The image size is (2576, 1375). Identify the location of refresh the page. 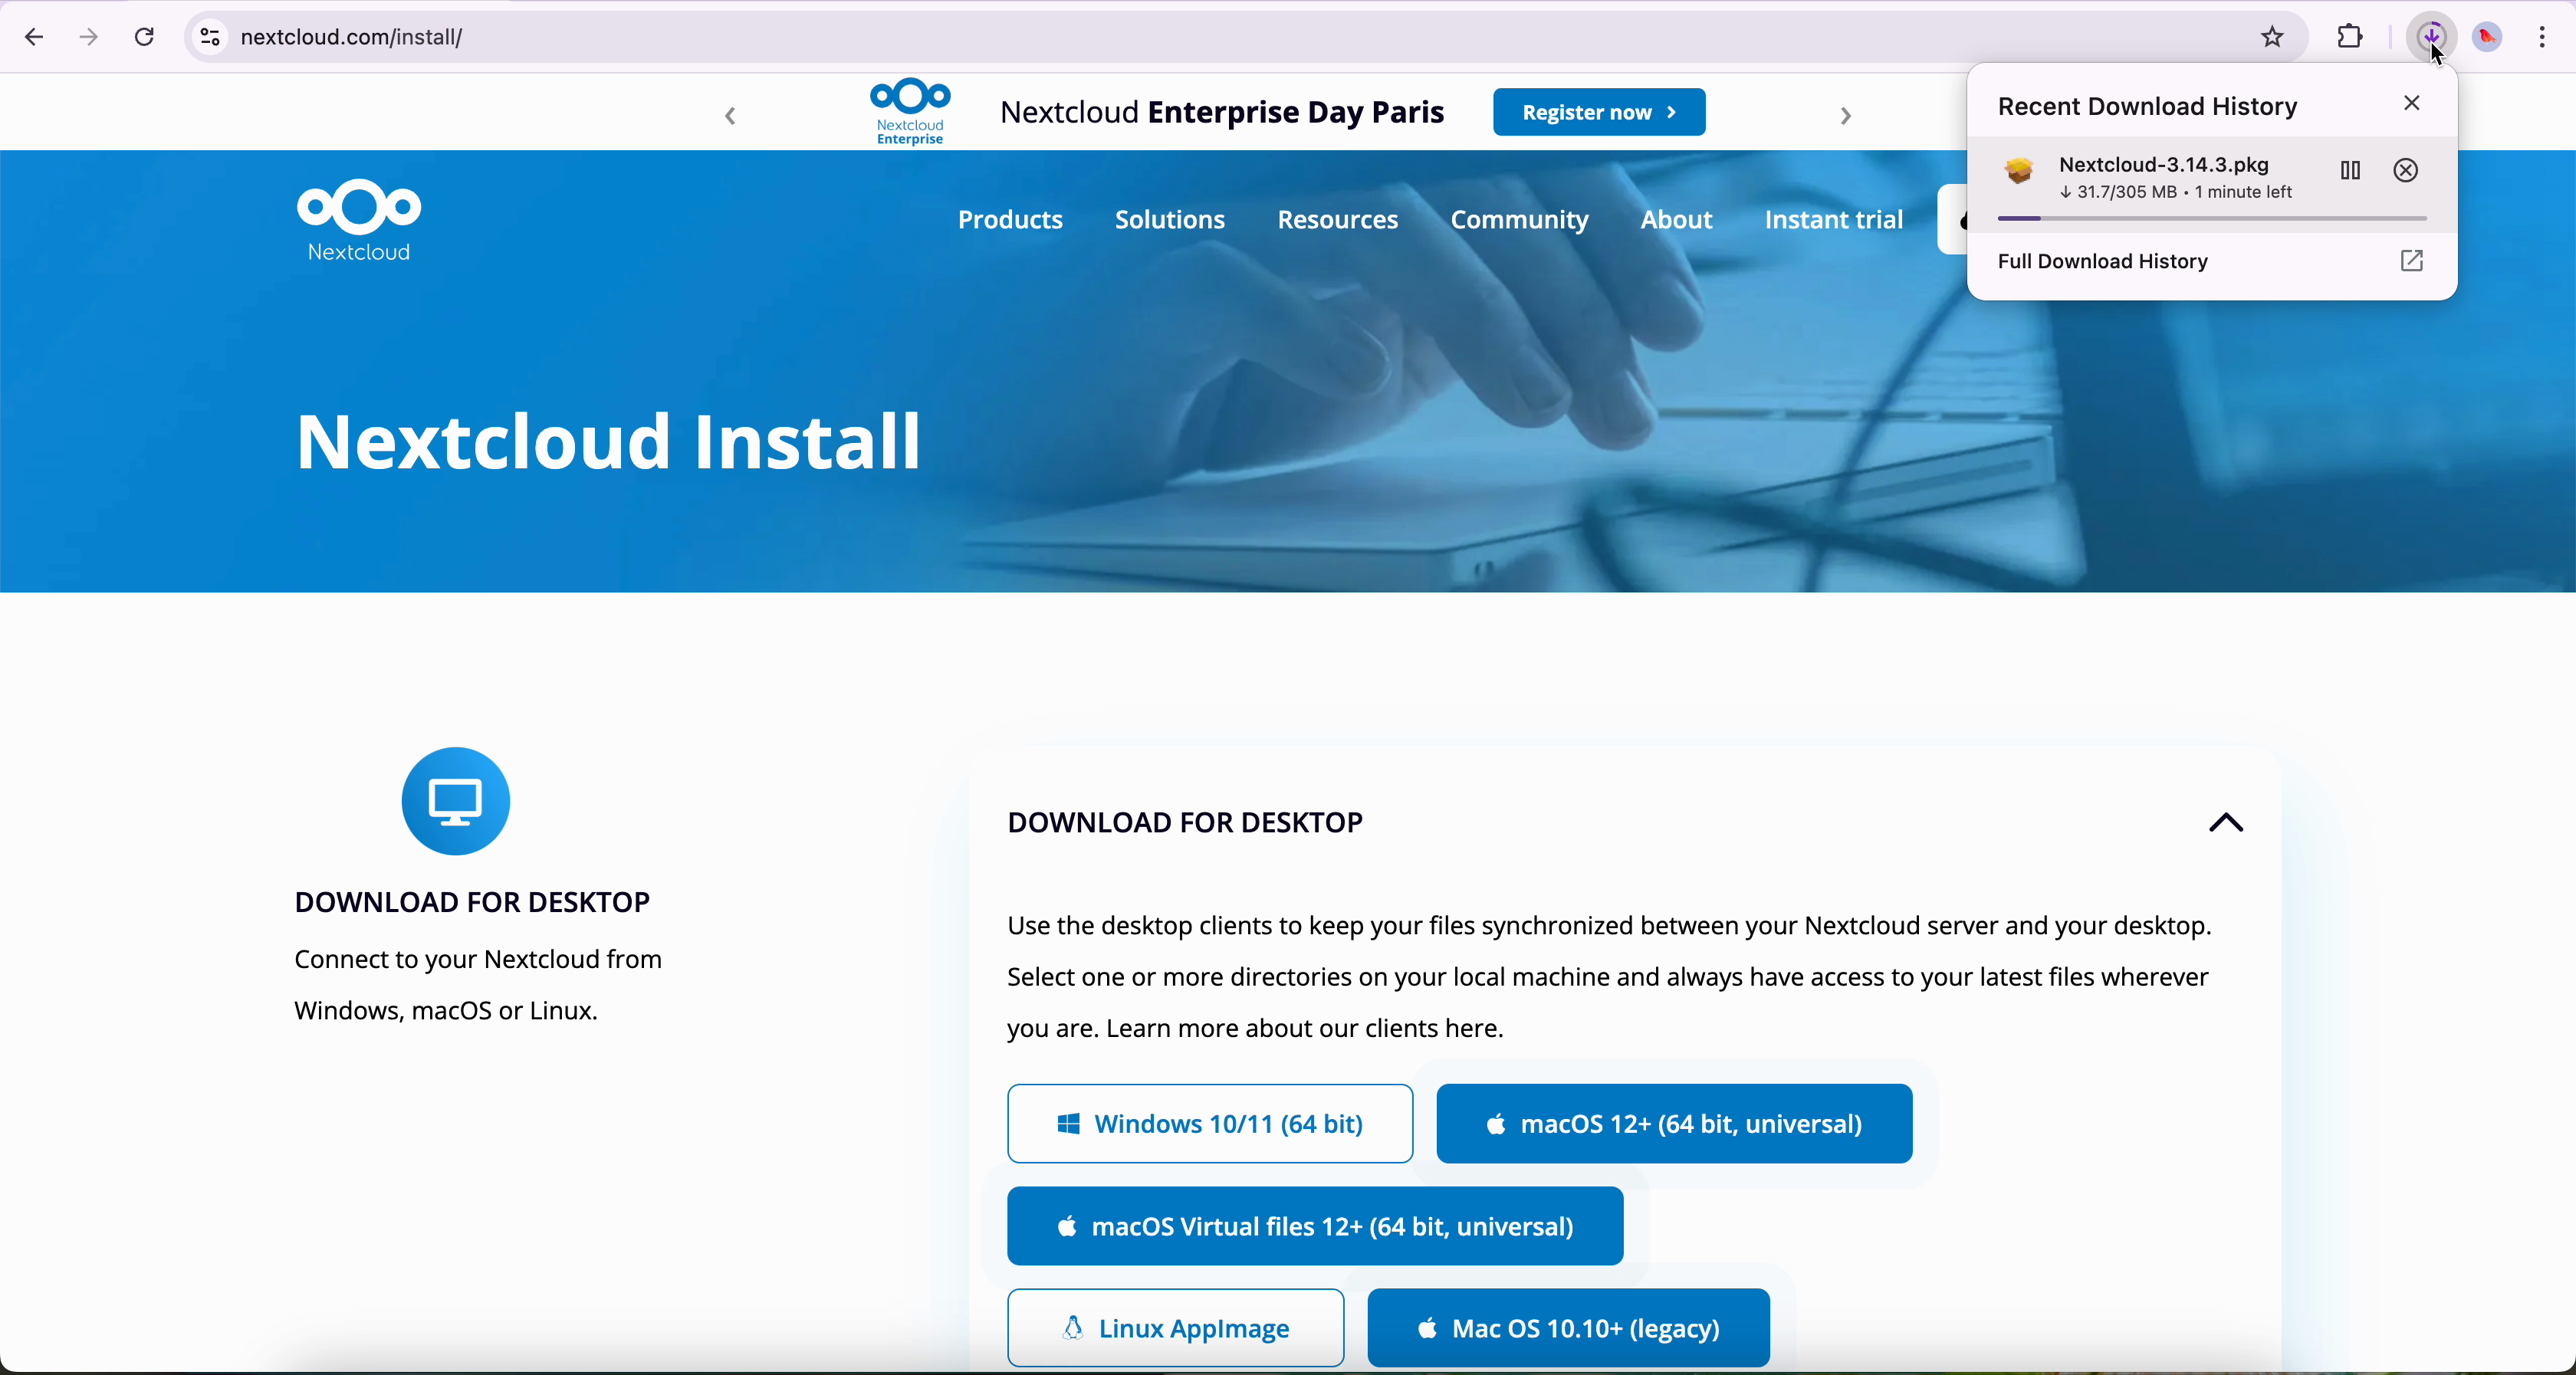
(150, 38).